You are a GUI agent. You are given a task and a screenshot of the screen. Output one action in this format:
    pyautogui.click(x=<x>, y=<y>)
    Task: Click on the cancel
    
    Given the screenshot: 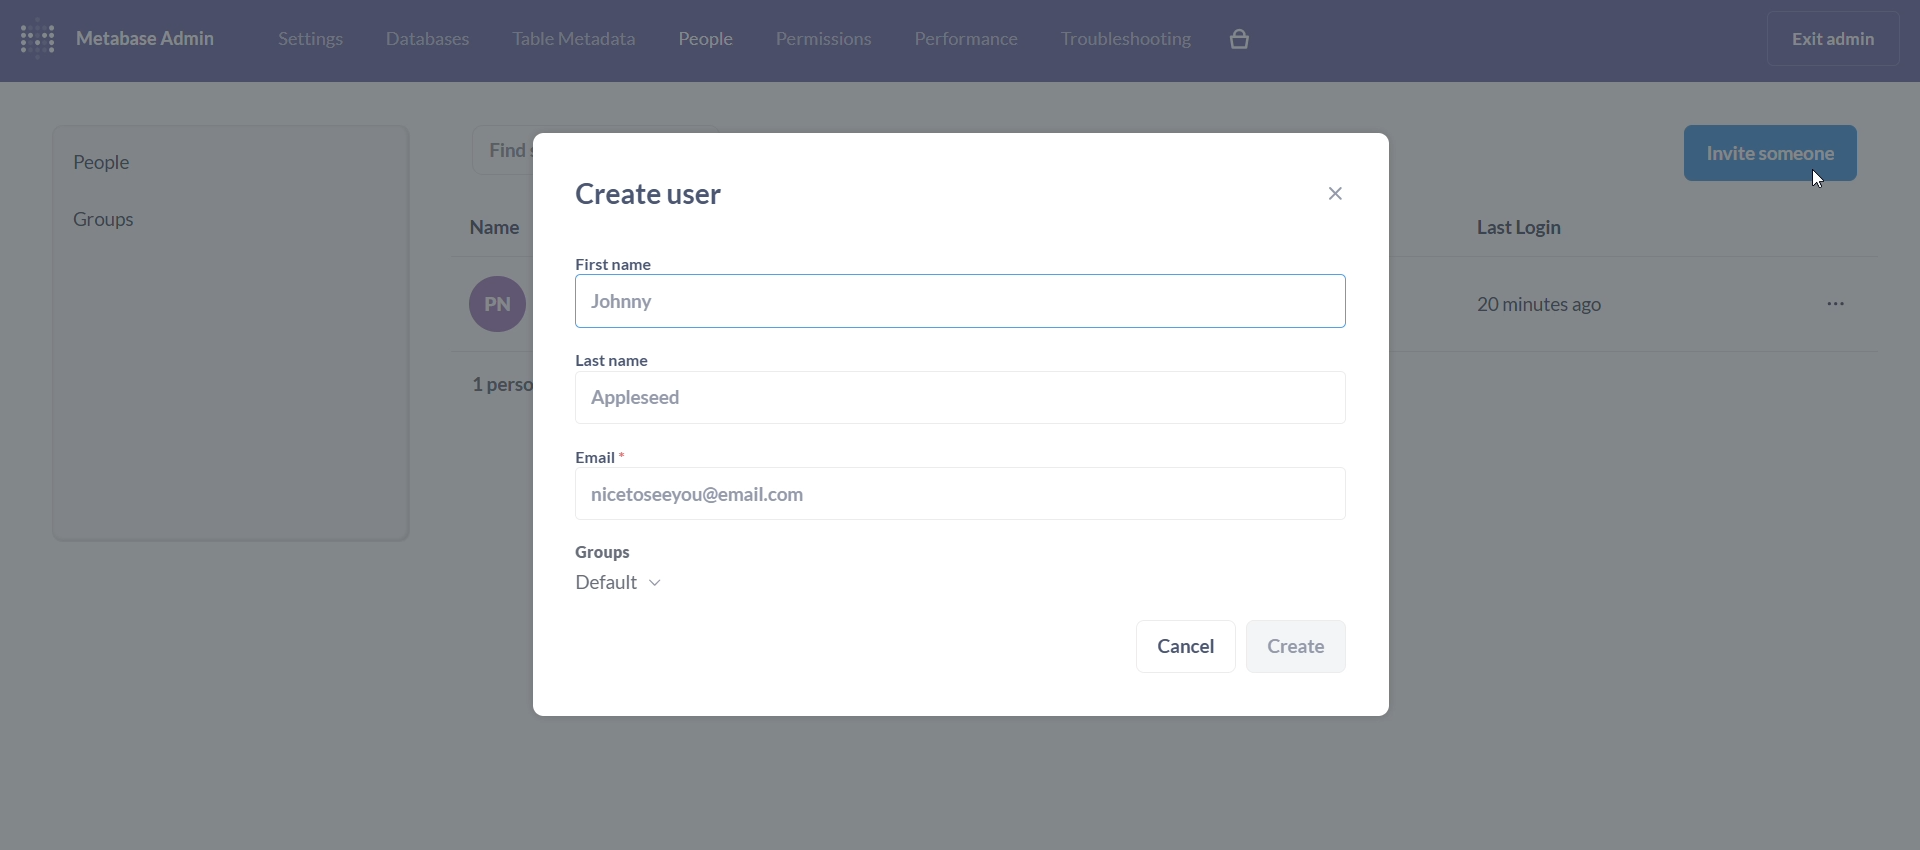 What is the action you would take?
    pyautogui.click(x=1186, y=649)
    